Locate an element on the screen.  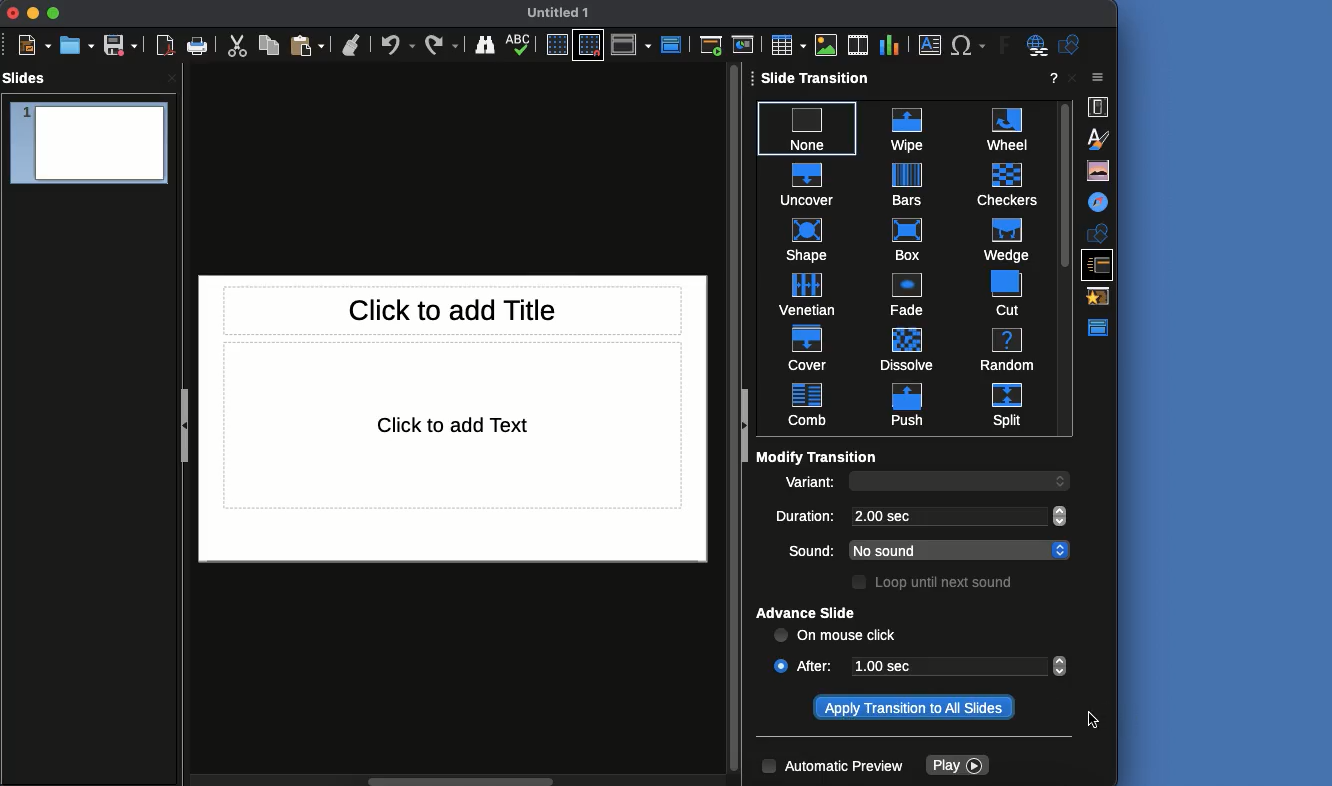
1.00 sec is located at coordinates (944, 666).